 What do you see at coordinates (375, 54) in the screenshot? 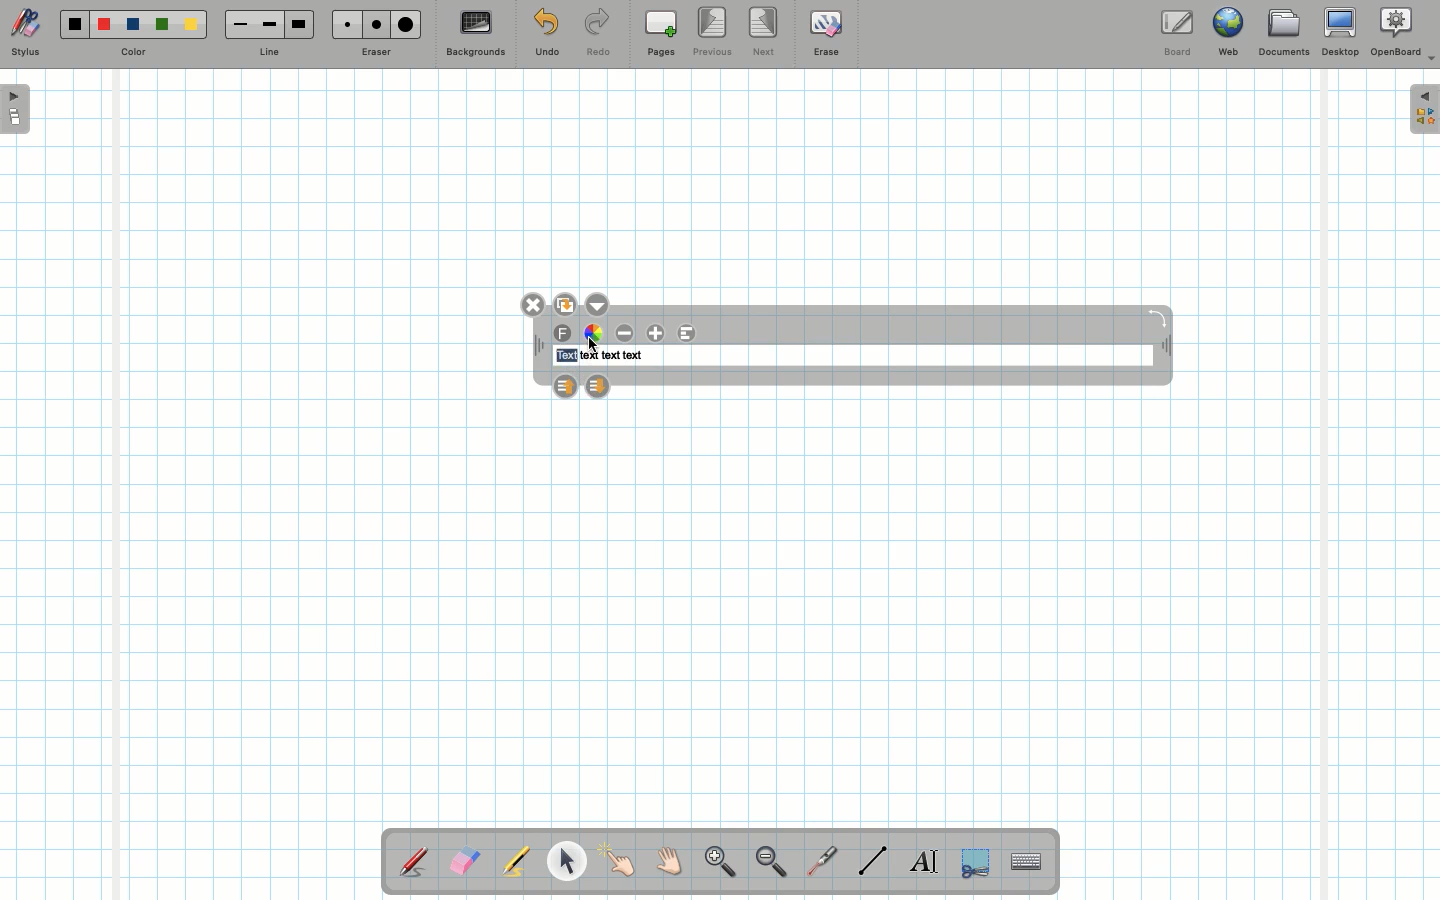
I see `Eraser` at bounding box center [375, 54].